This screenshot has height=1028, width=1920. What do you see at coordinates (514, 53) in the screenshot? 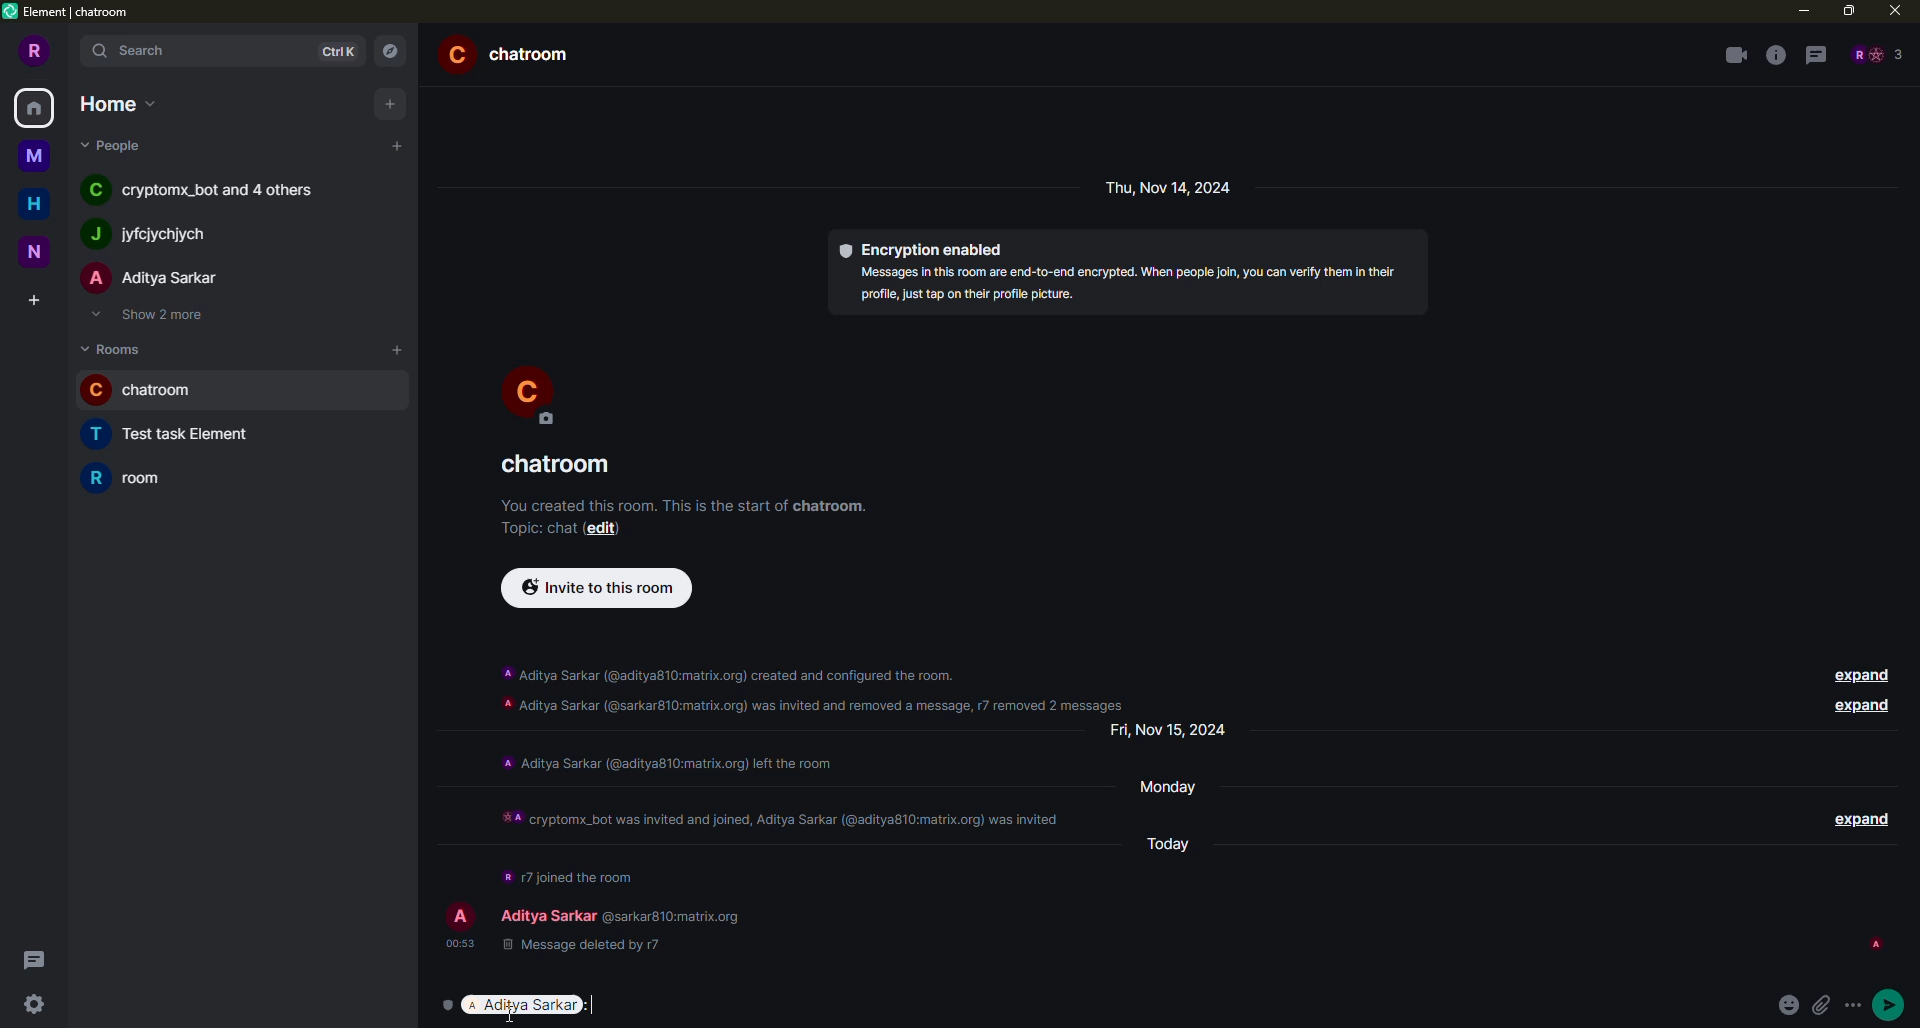
I see `room` at bounding box center [514, 53].